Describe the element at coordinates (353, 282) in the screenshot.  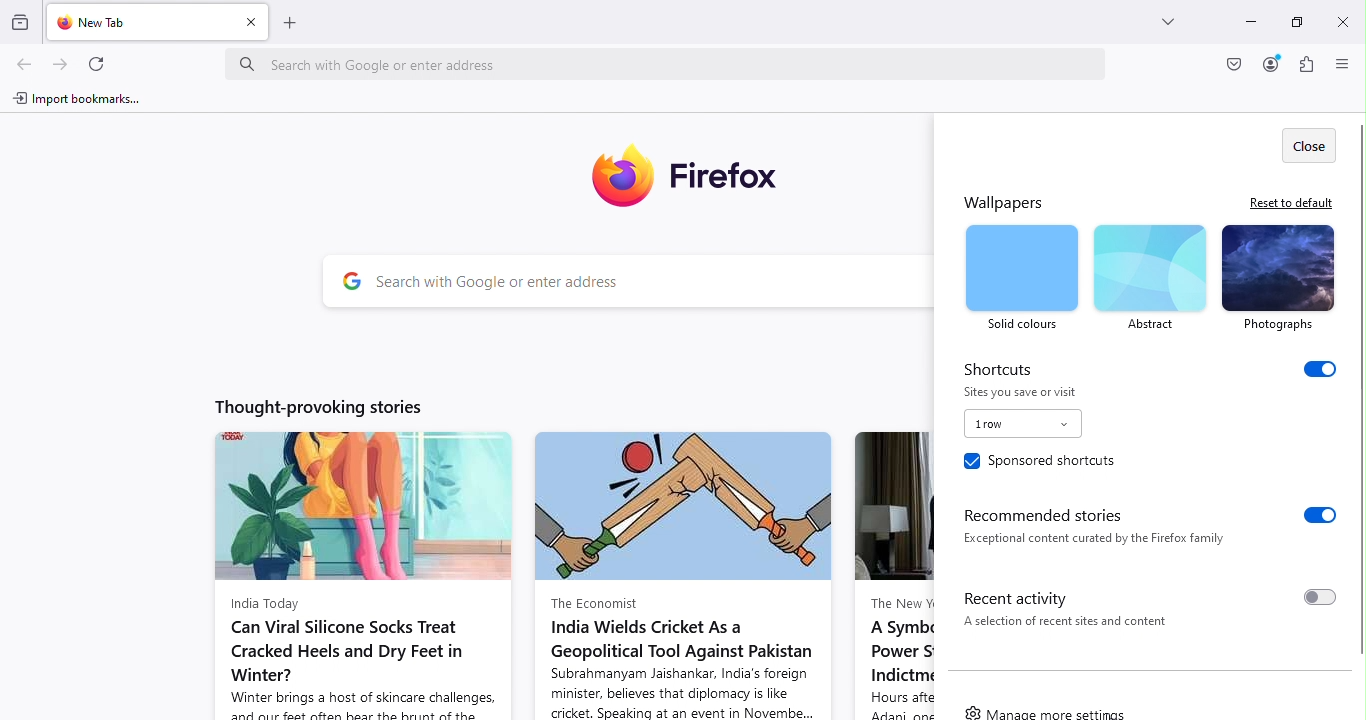
I see `google logo` at that location.